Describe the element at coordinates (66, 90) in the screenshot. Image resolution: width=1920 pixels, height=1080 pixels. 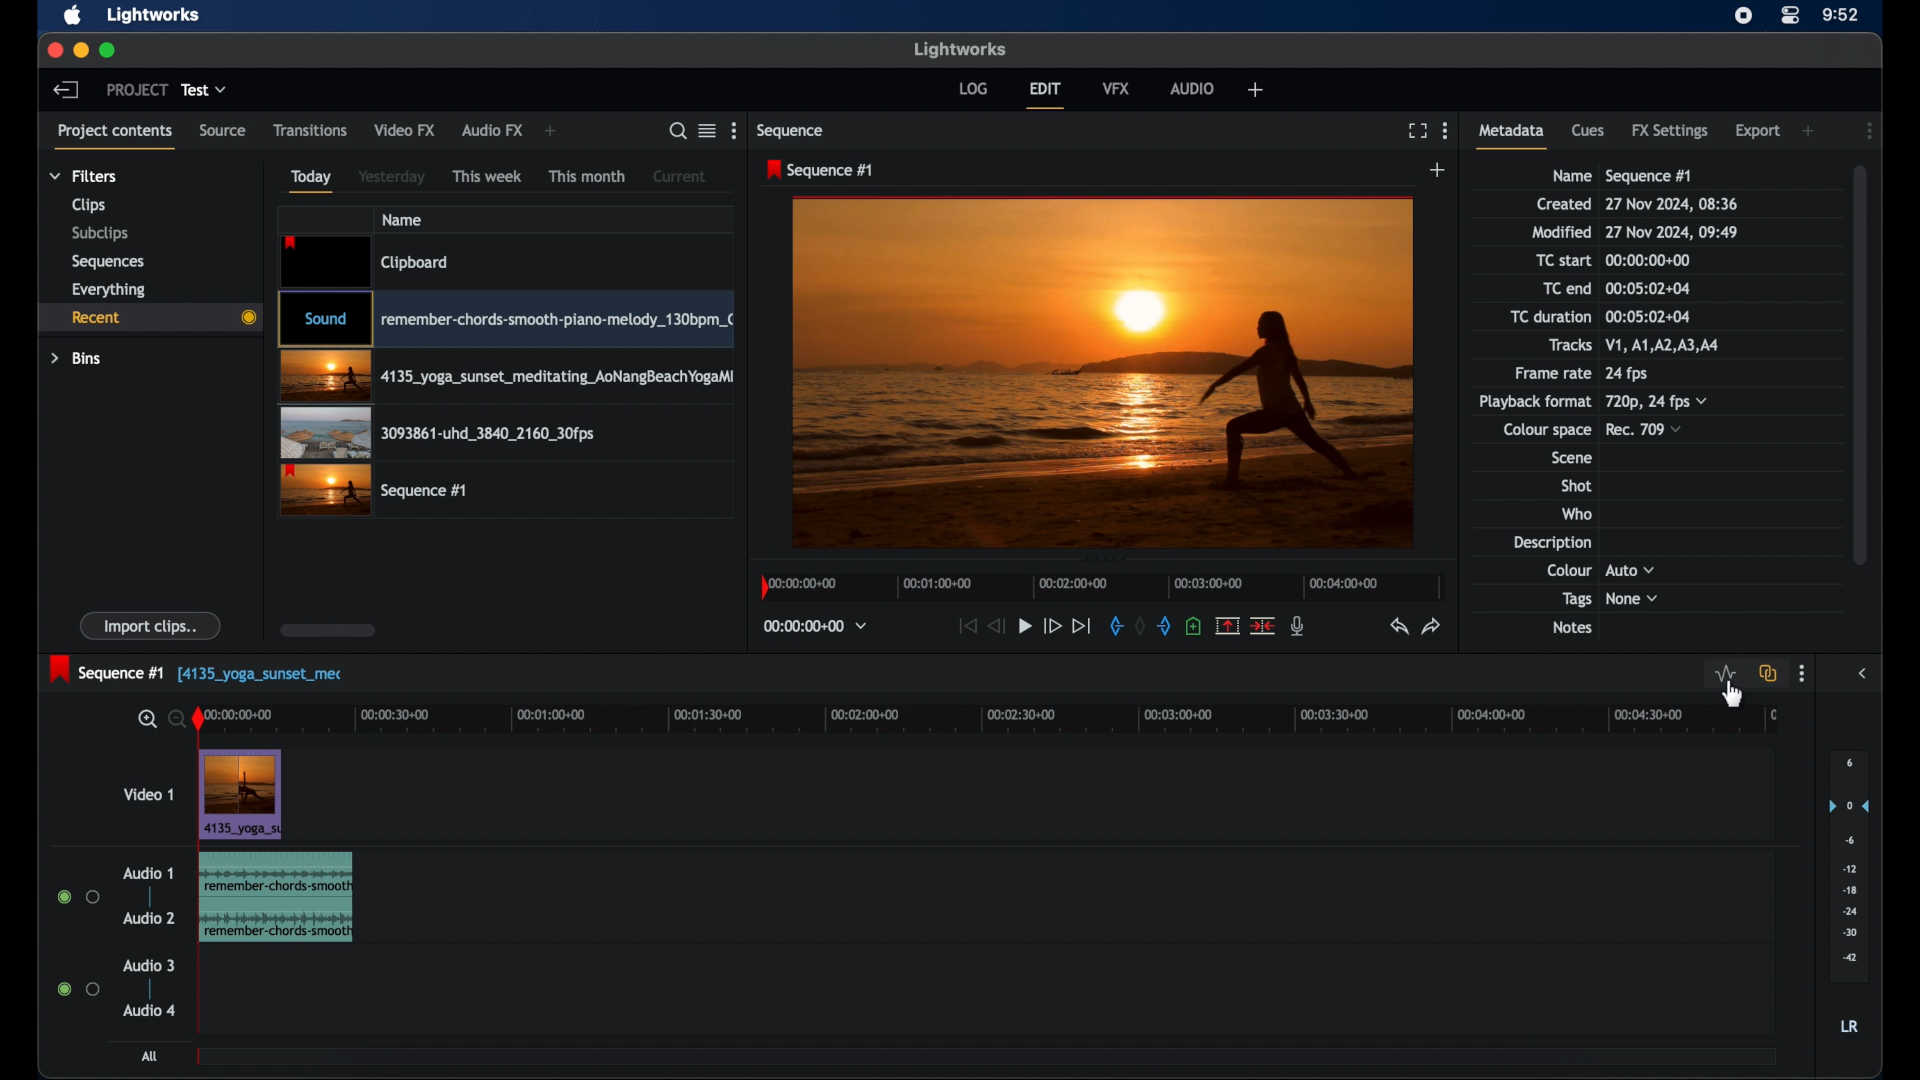
I see `back` at that location.